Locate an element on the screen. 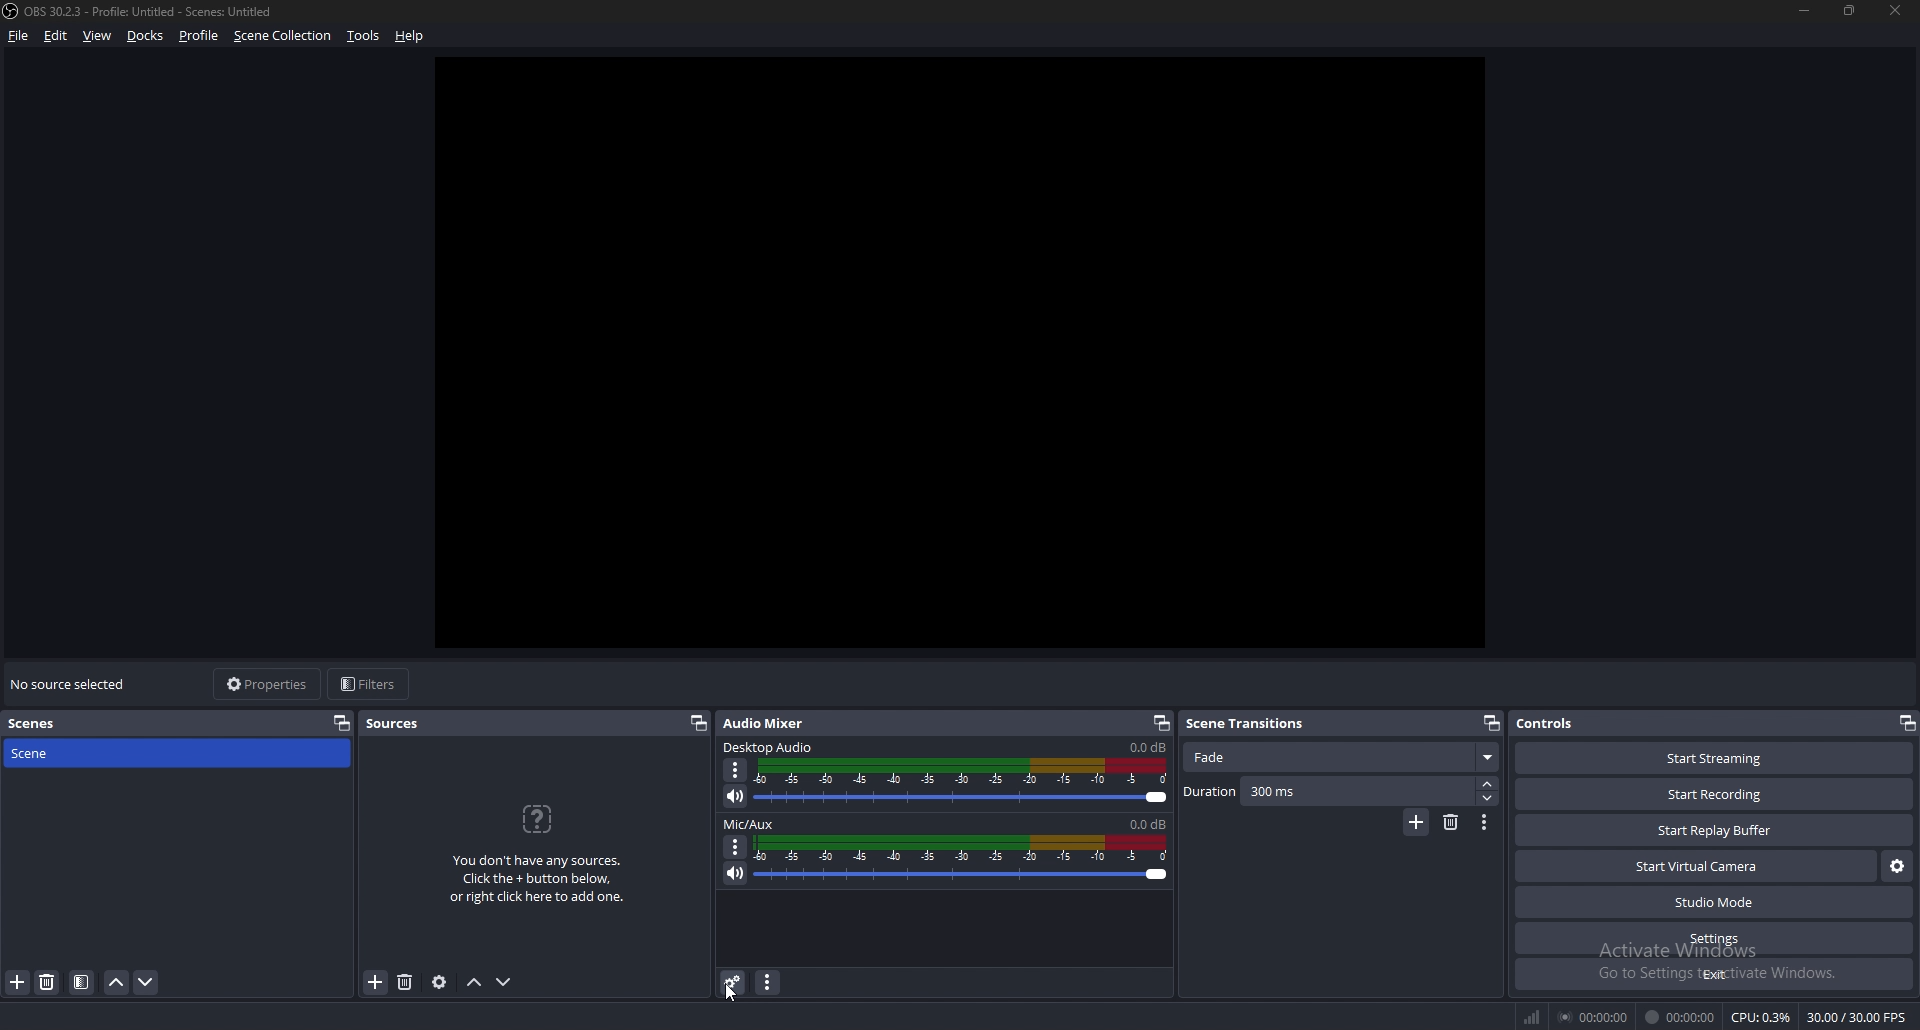  pop out is located at coordinates (1907, 724).